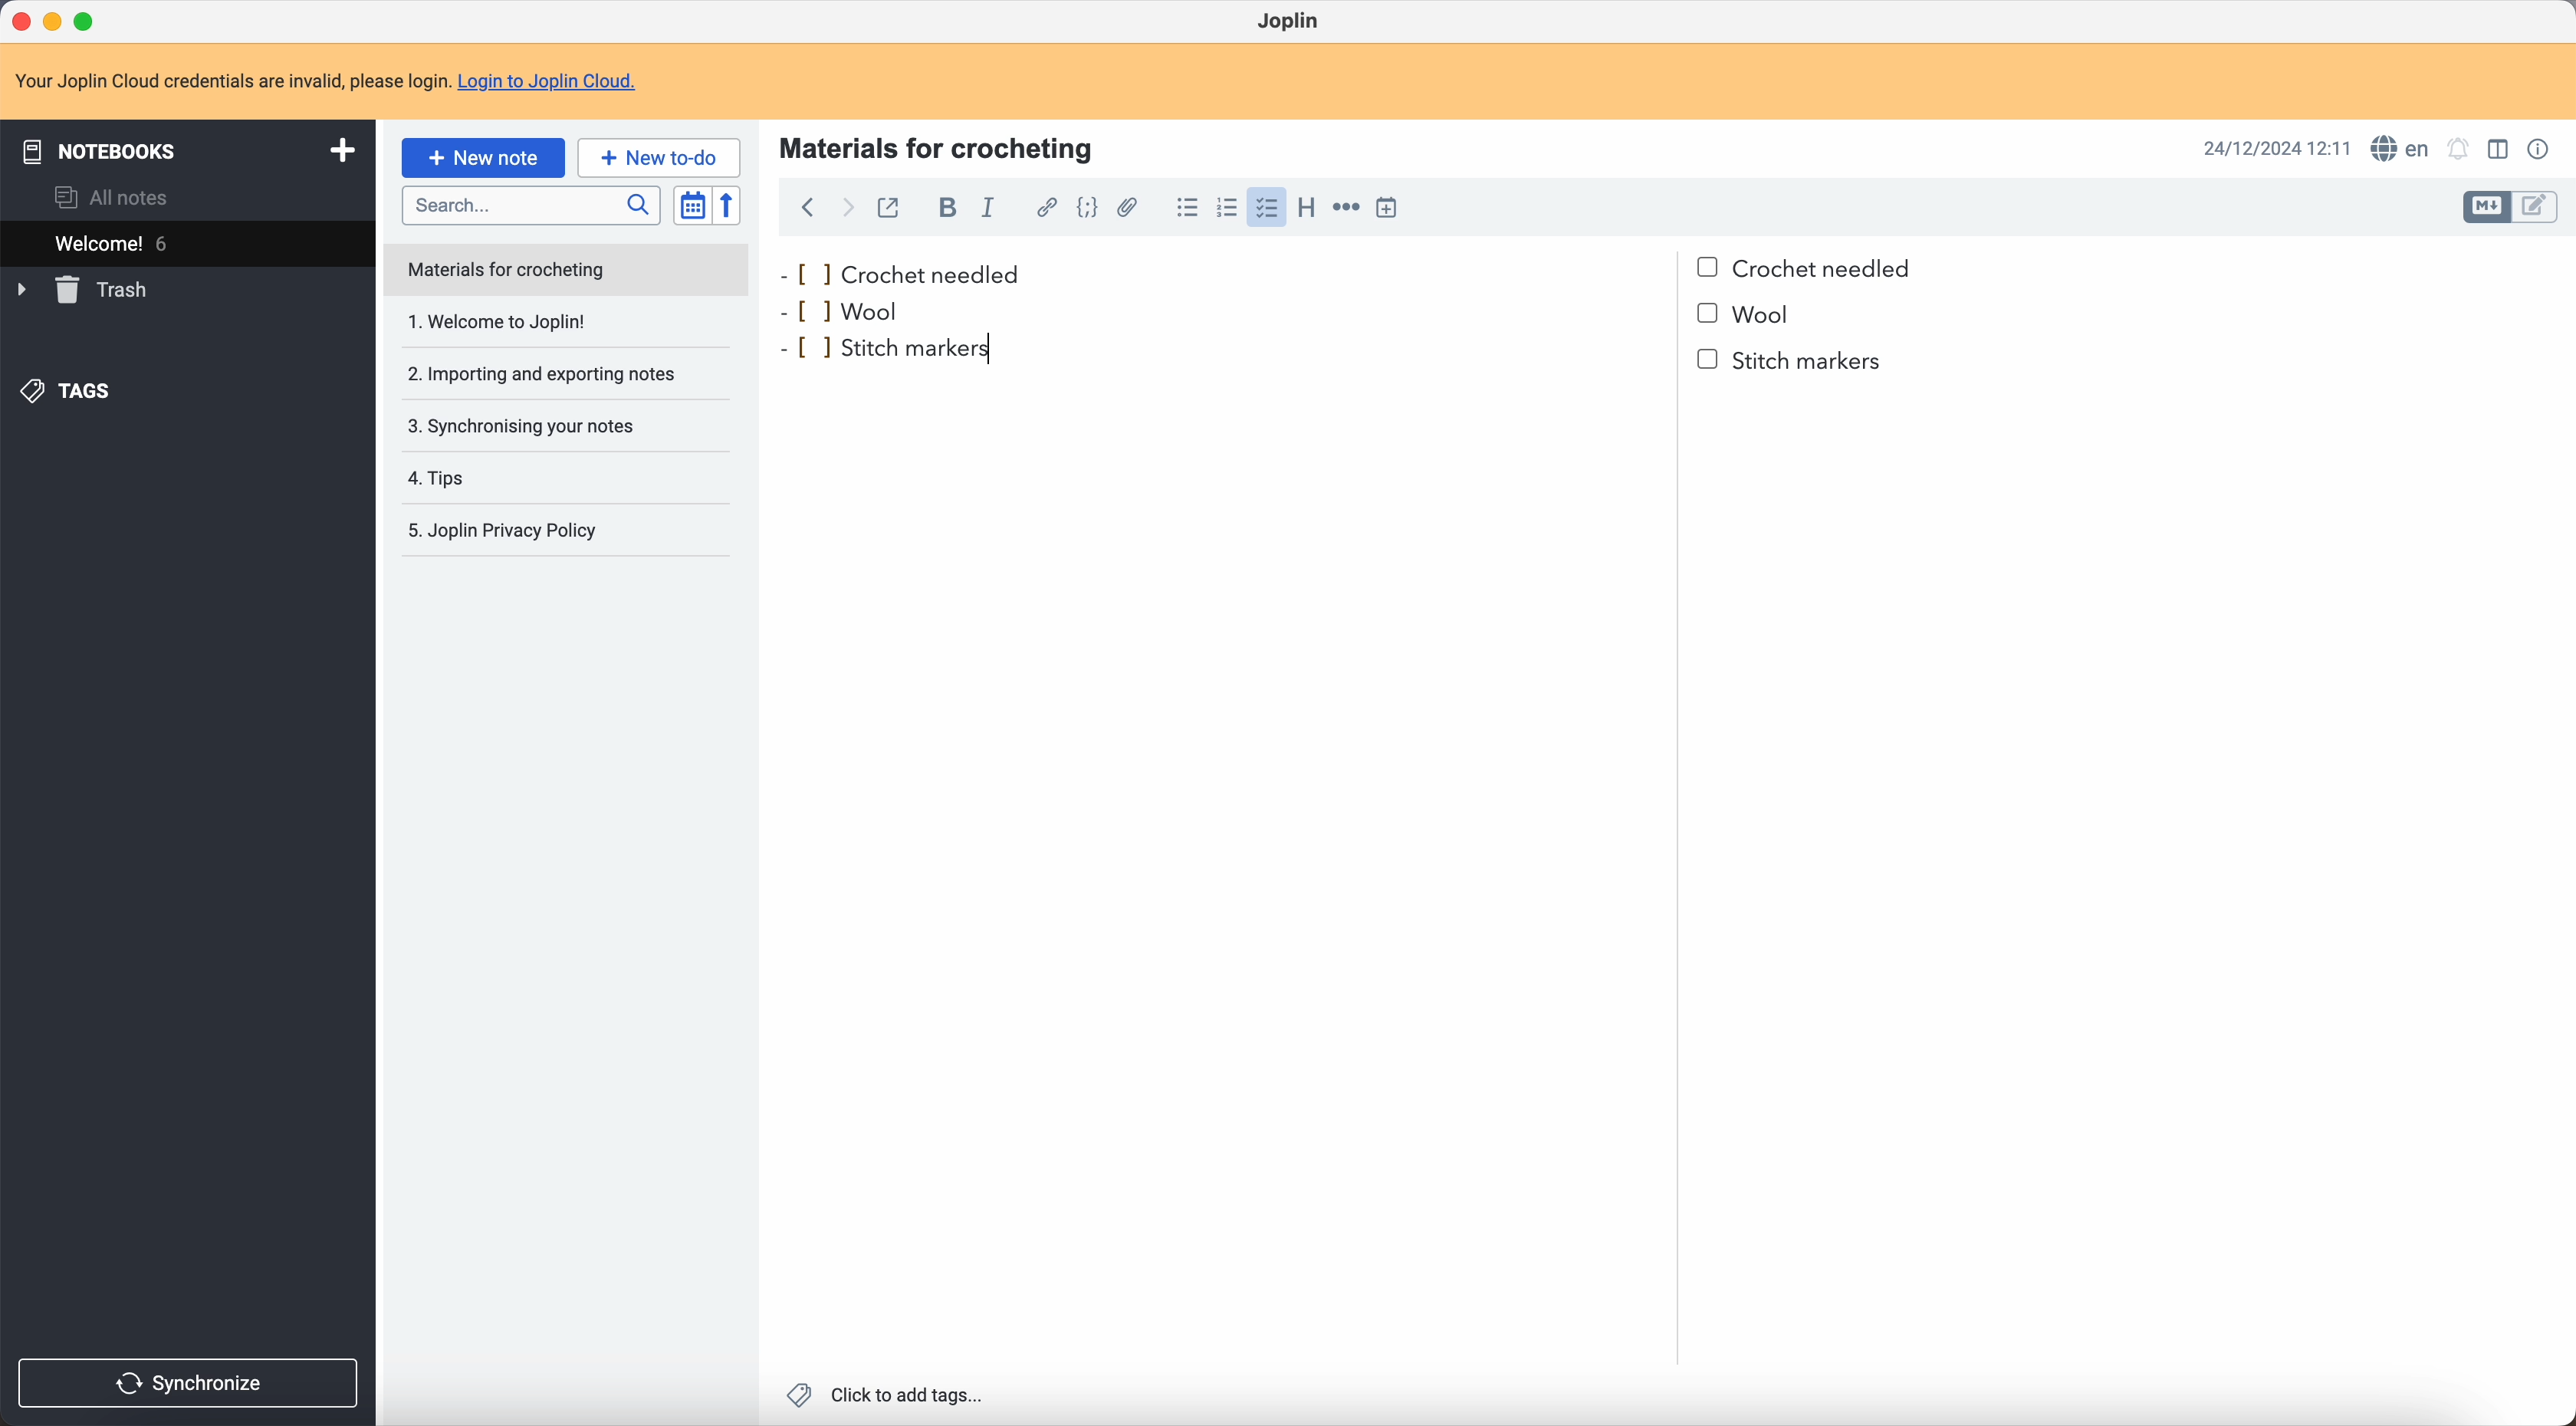 This screenshot has width=2576, height=1426. Describe the element at coordinates (997, 346) in the screenshot. I see `cursor` at that location.